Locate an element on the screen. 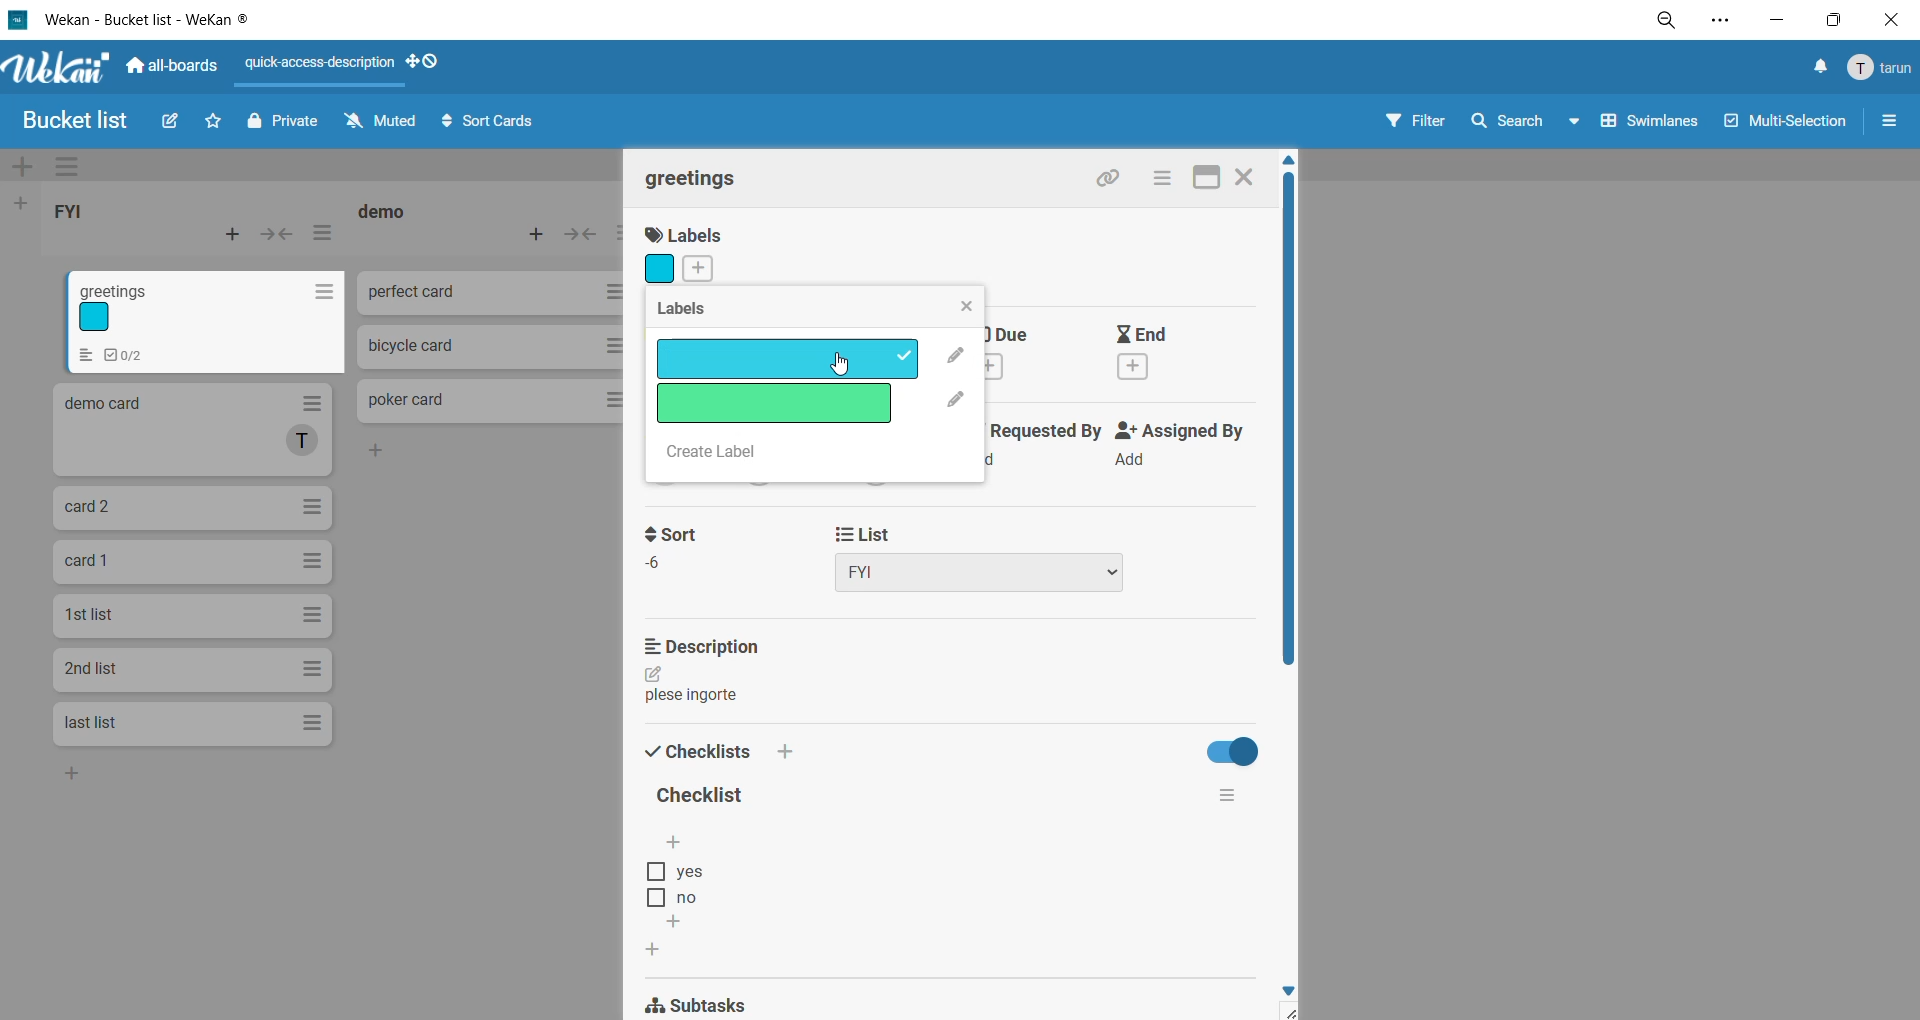 Image resolution: width=1920 pixels, height=1020 pixels. zoom is located at coordinates (1665, 22).